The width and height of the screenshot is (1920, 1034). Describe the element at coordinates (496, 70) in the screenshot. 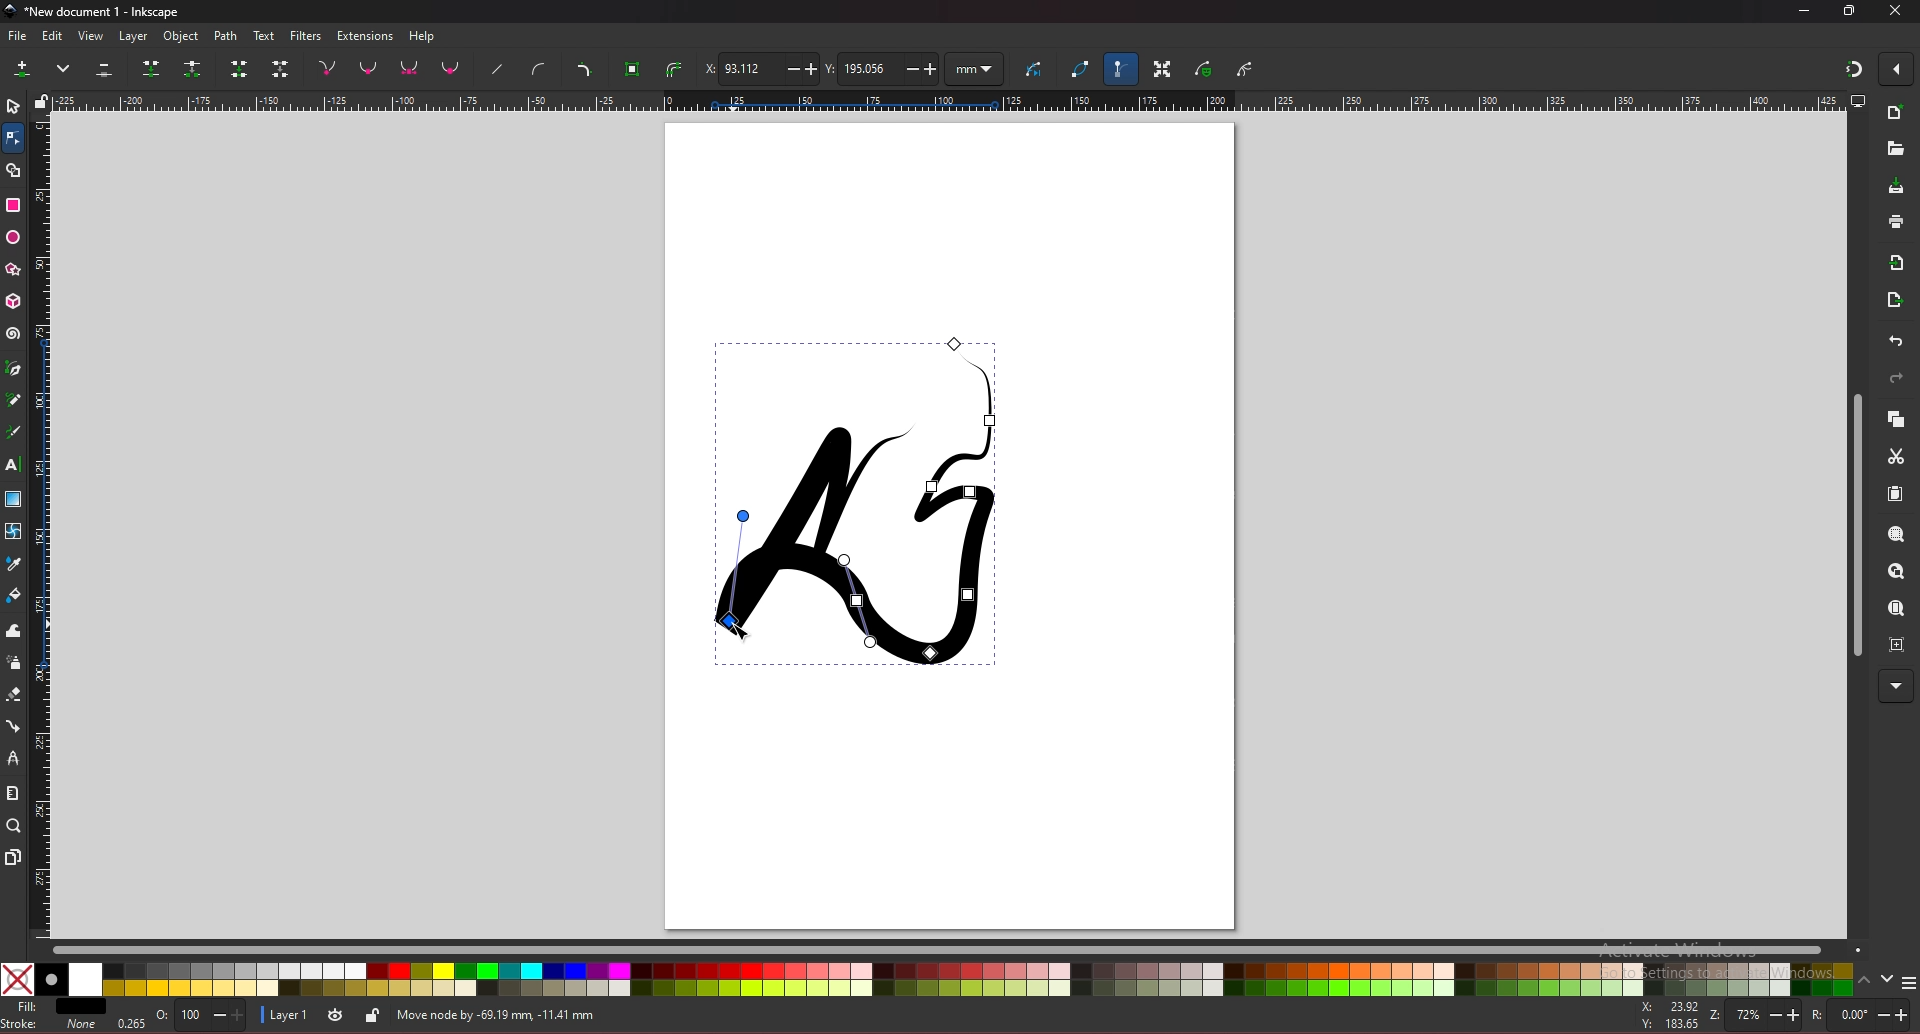

I see `straighten line` at that location.